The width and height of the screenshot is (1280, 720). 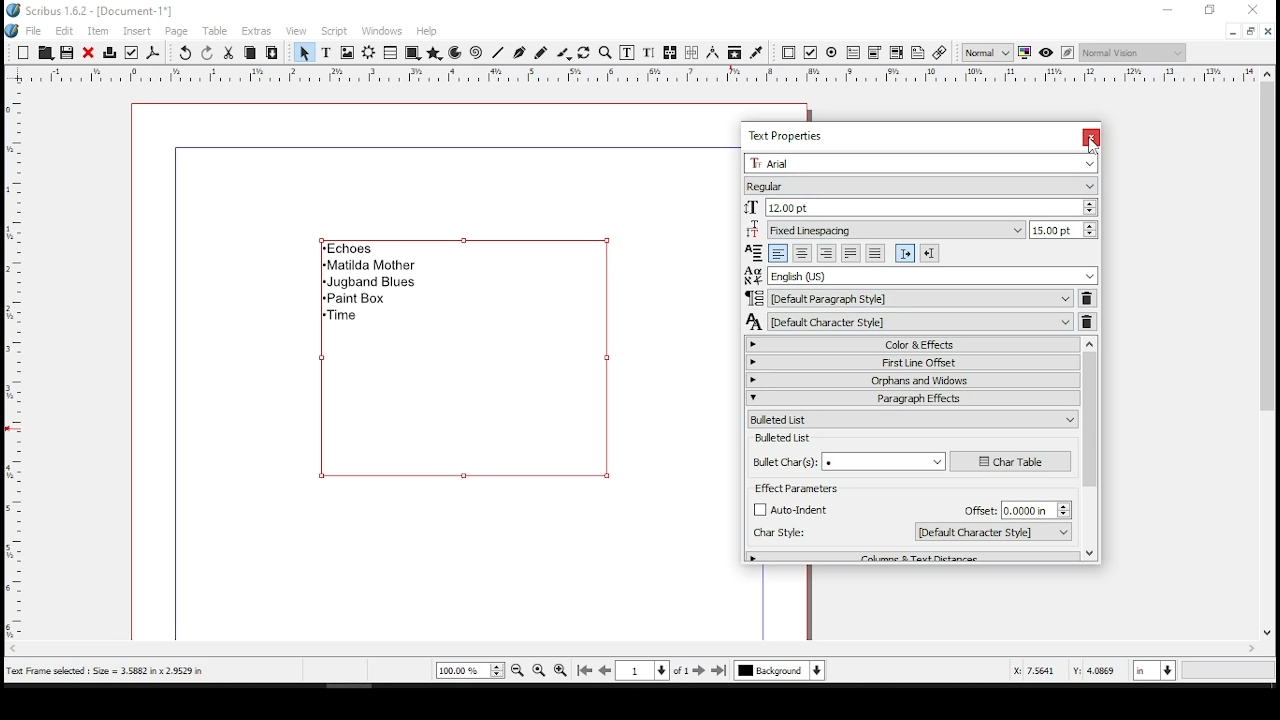 What do you see at coordinates (65, 30) in the screenshot?
I see `edit` at bounding box center [65, 30].